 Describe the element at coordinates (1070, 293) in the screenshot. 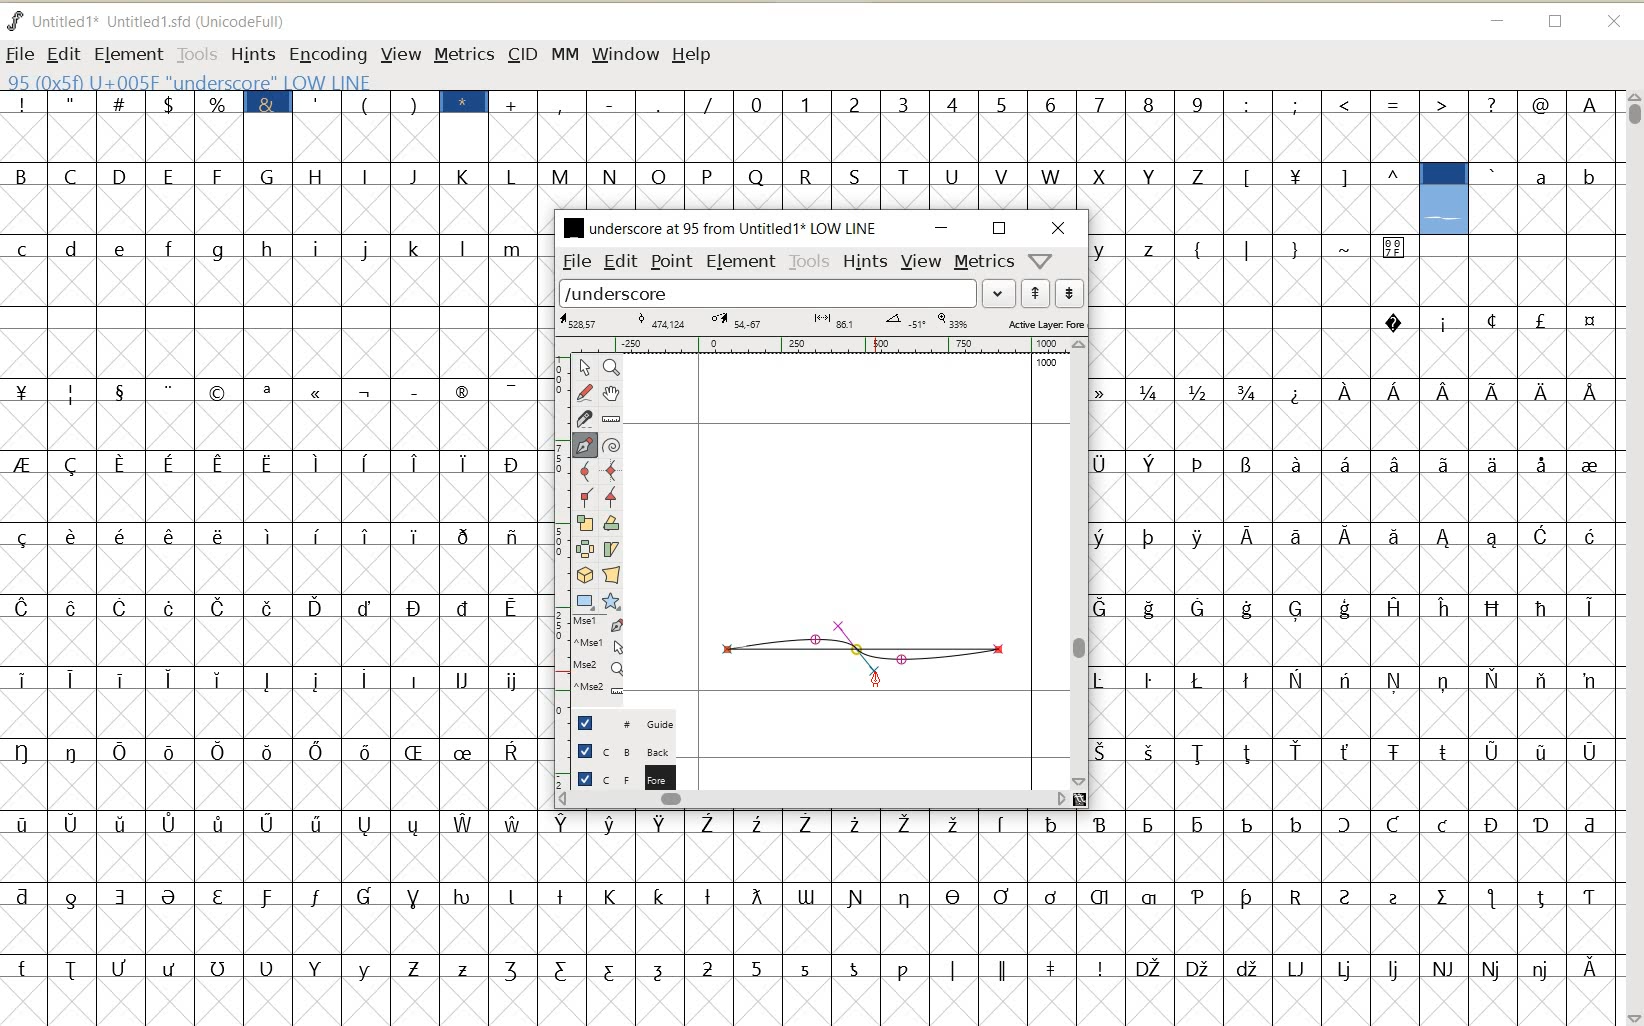

I see `show next word list` at that location.